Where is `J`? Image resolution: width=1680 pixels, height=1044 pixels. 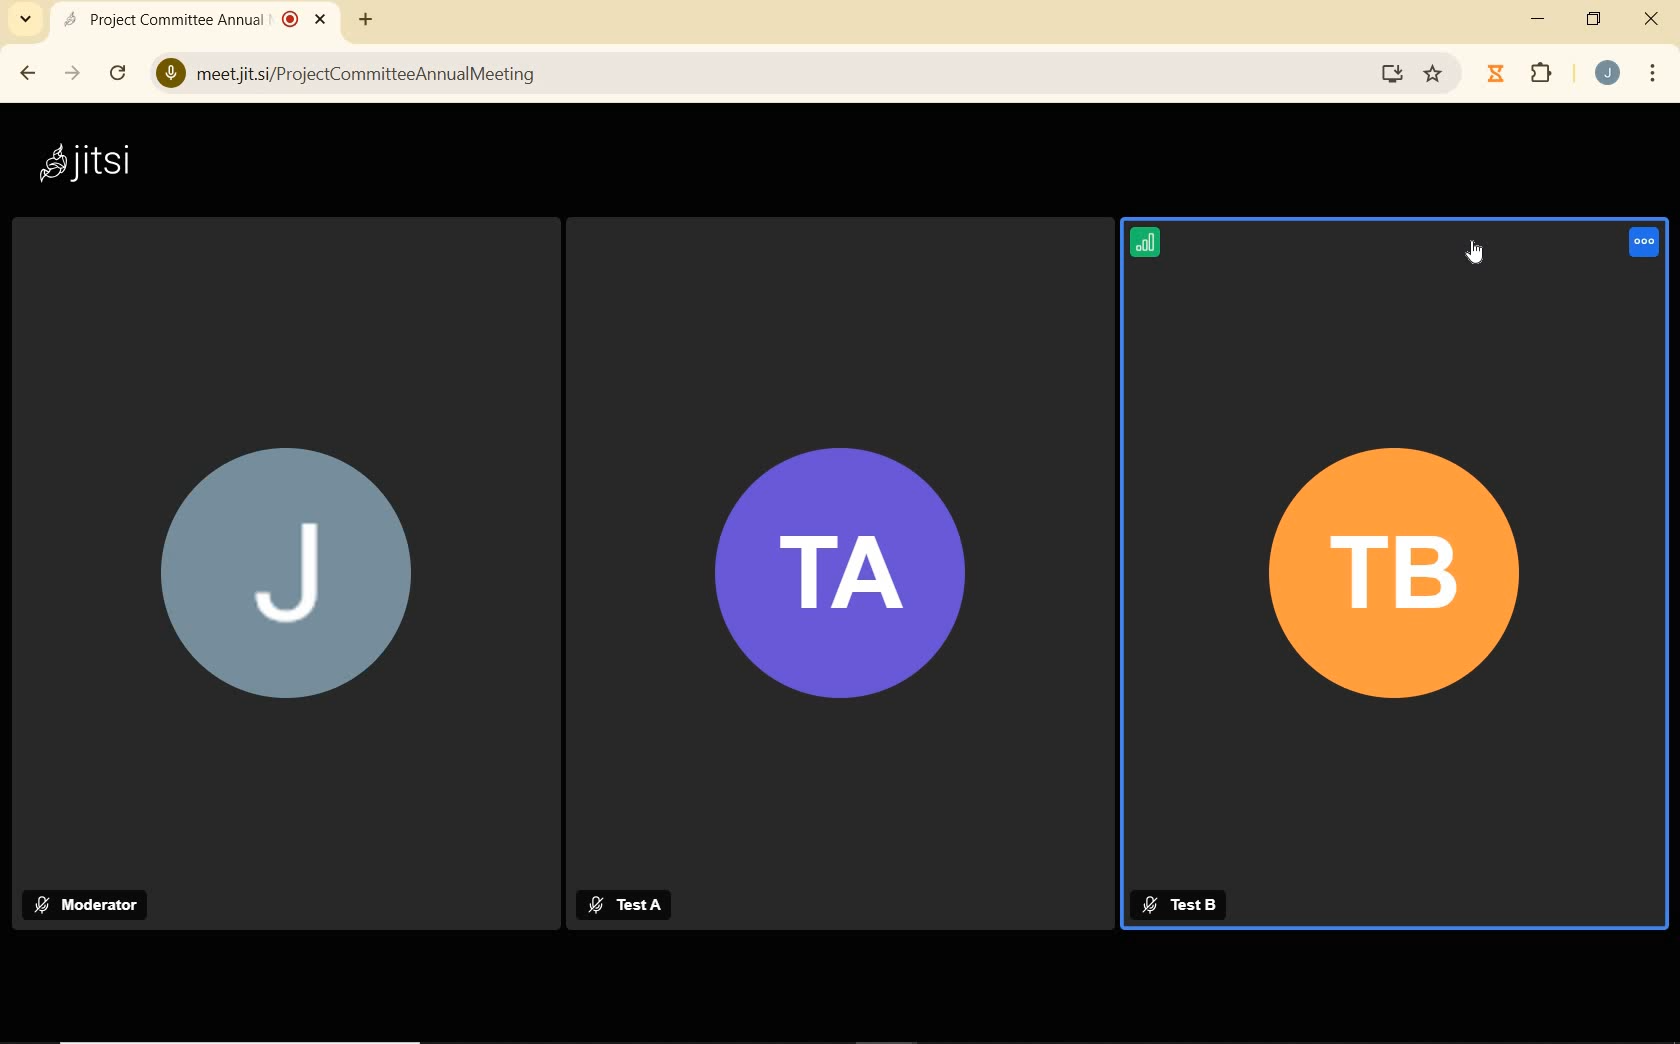
J is located at coordinates (296, 594).